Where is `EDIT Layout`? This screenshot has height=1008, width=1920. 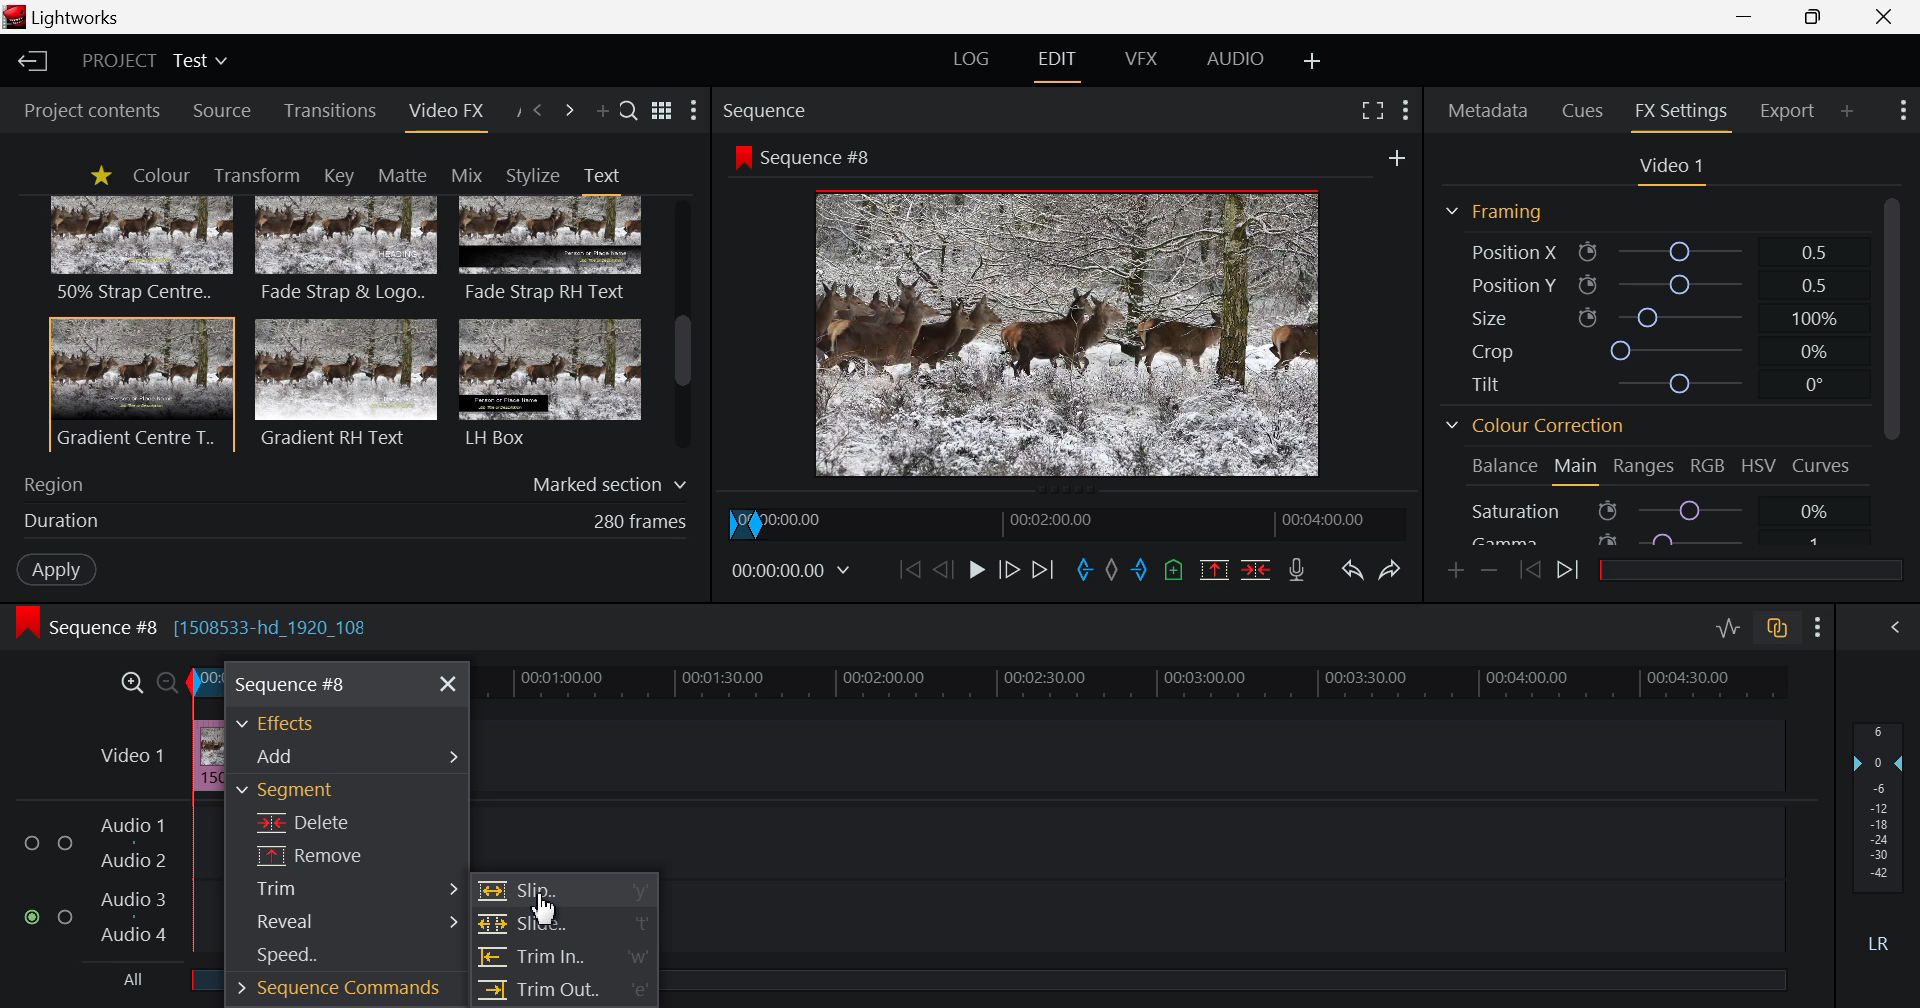 EDIT Layout is located at coordinates (1061, 61).